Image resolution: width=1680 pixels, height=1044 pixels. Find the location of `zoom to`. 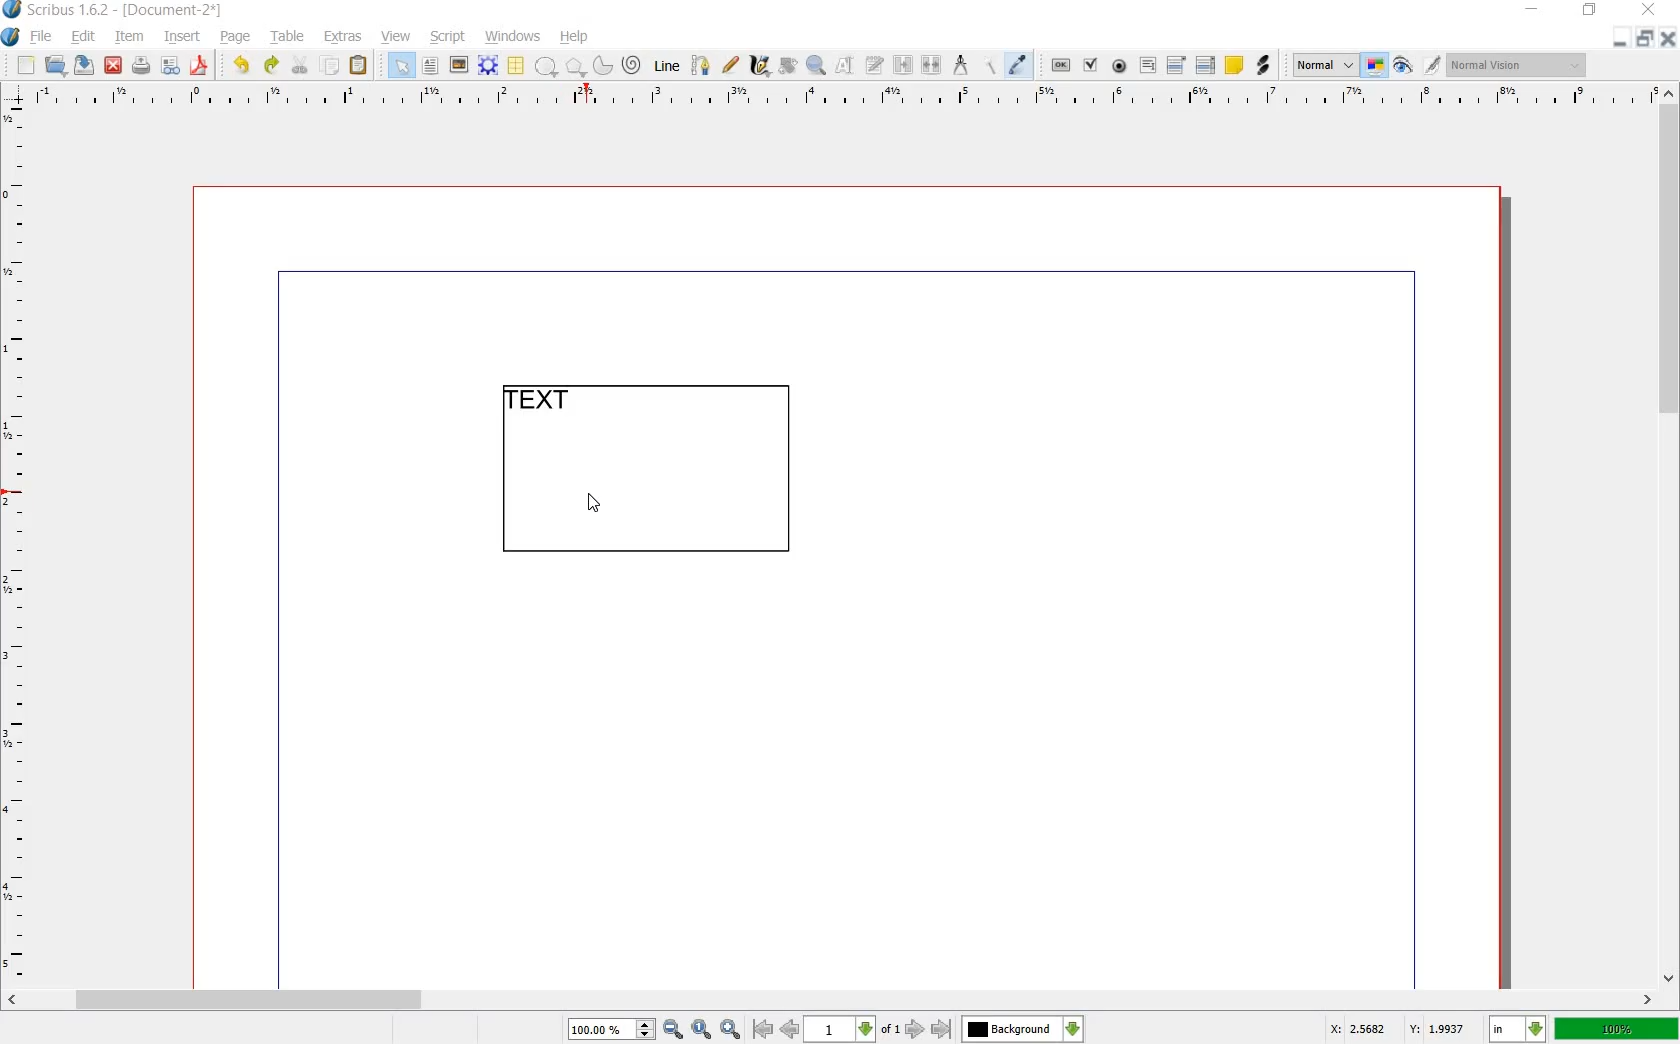

zoom to is located at coordinates (702, 1030).